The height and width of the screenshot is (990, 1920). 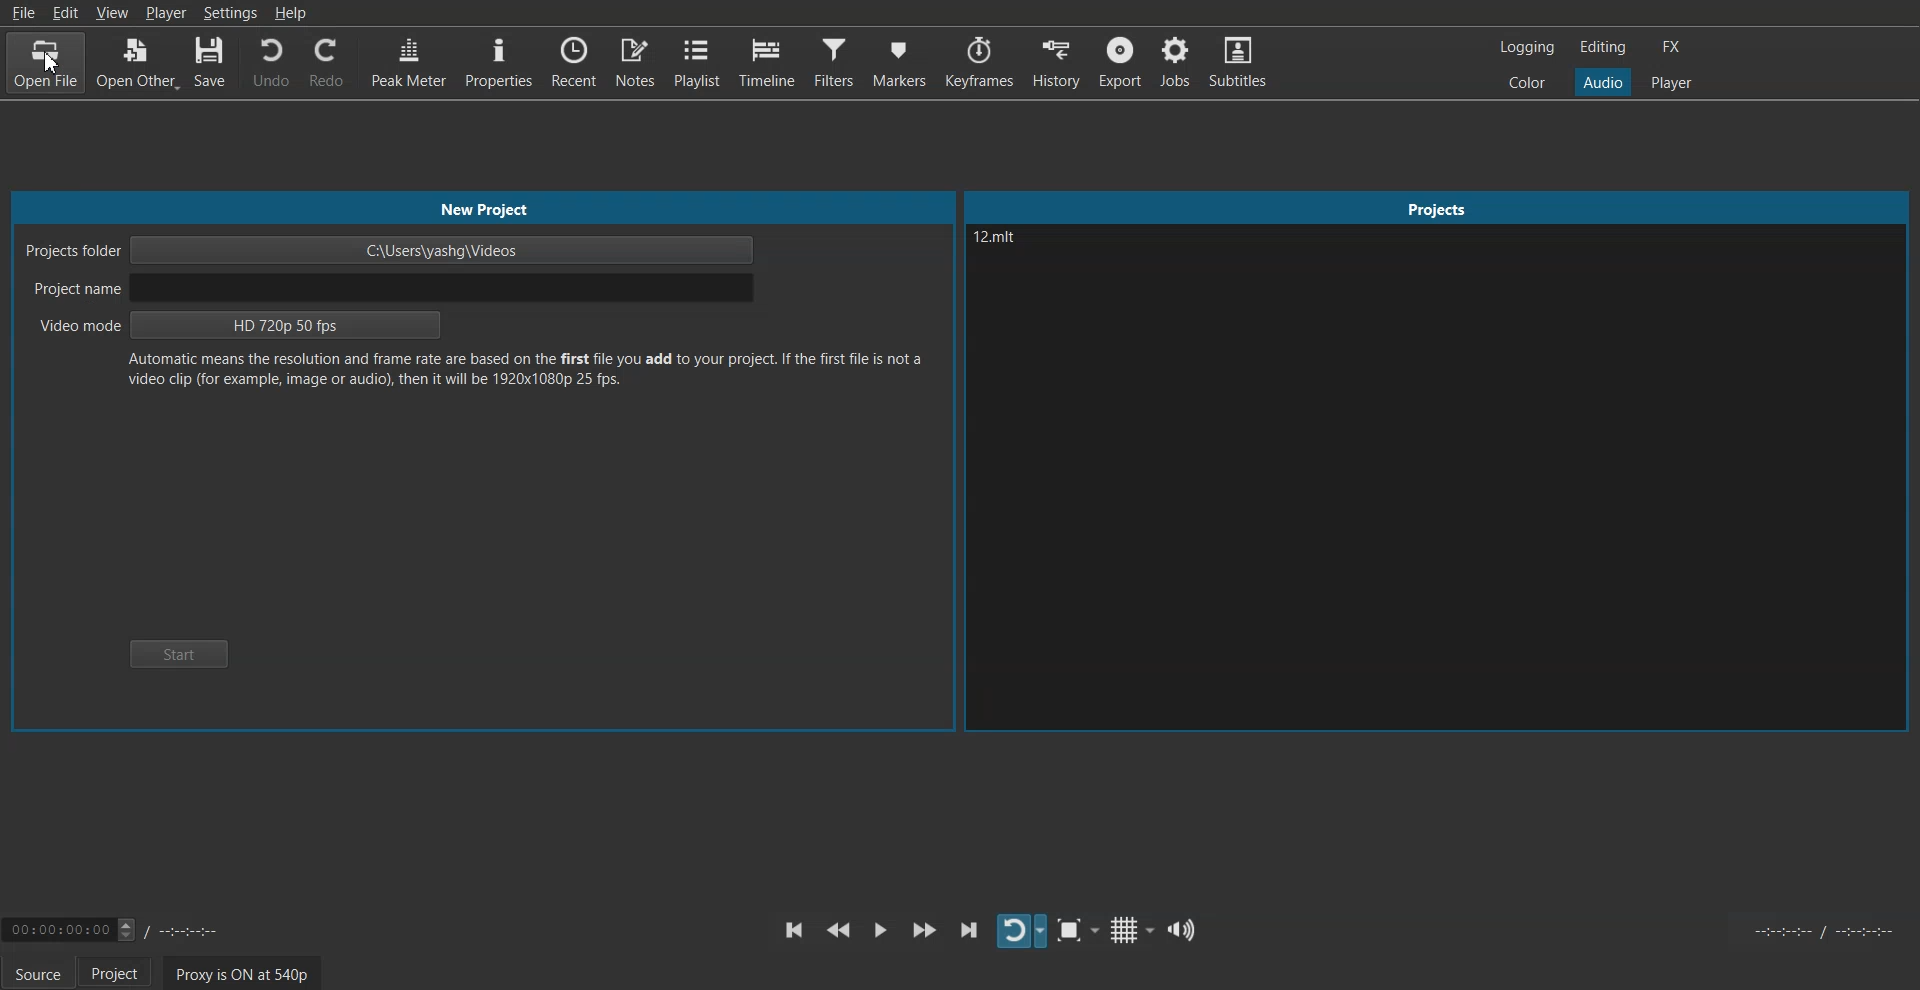 I want to click on Project window, so click(x=1438, y=205).